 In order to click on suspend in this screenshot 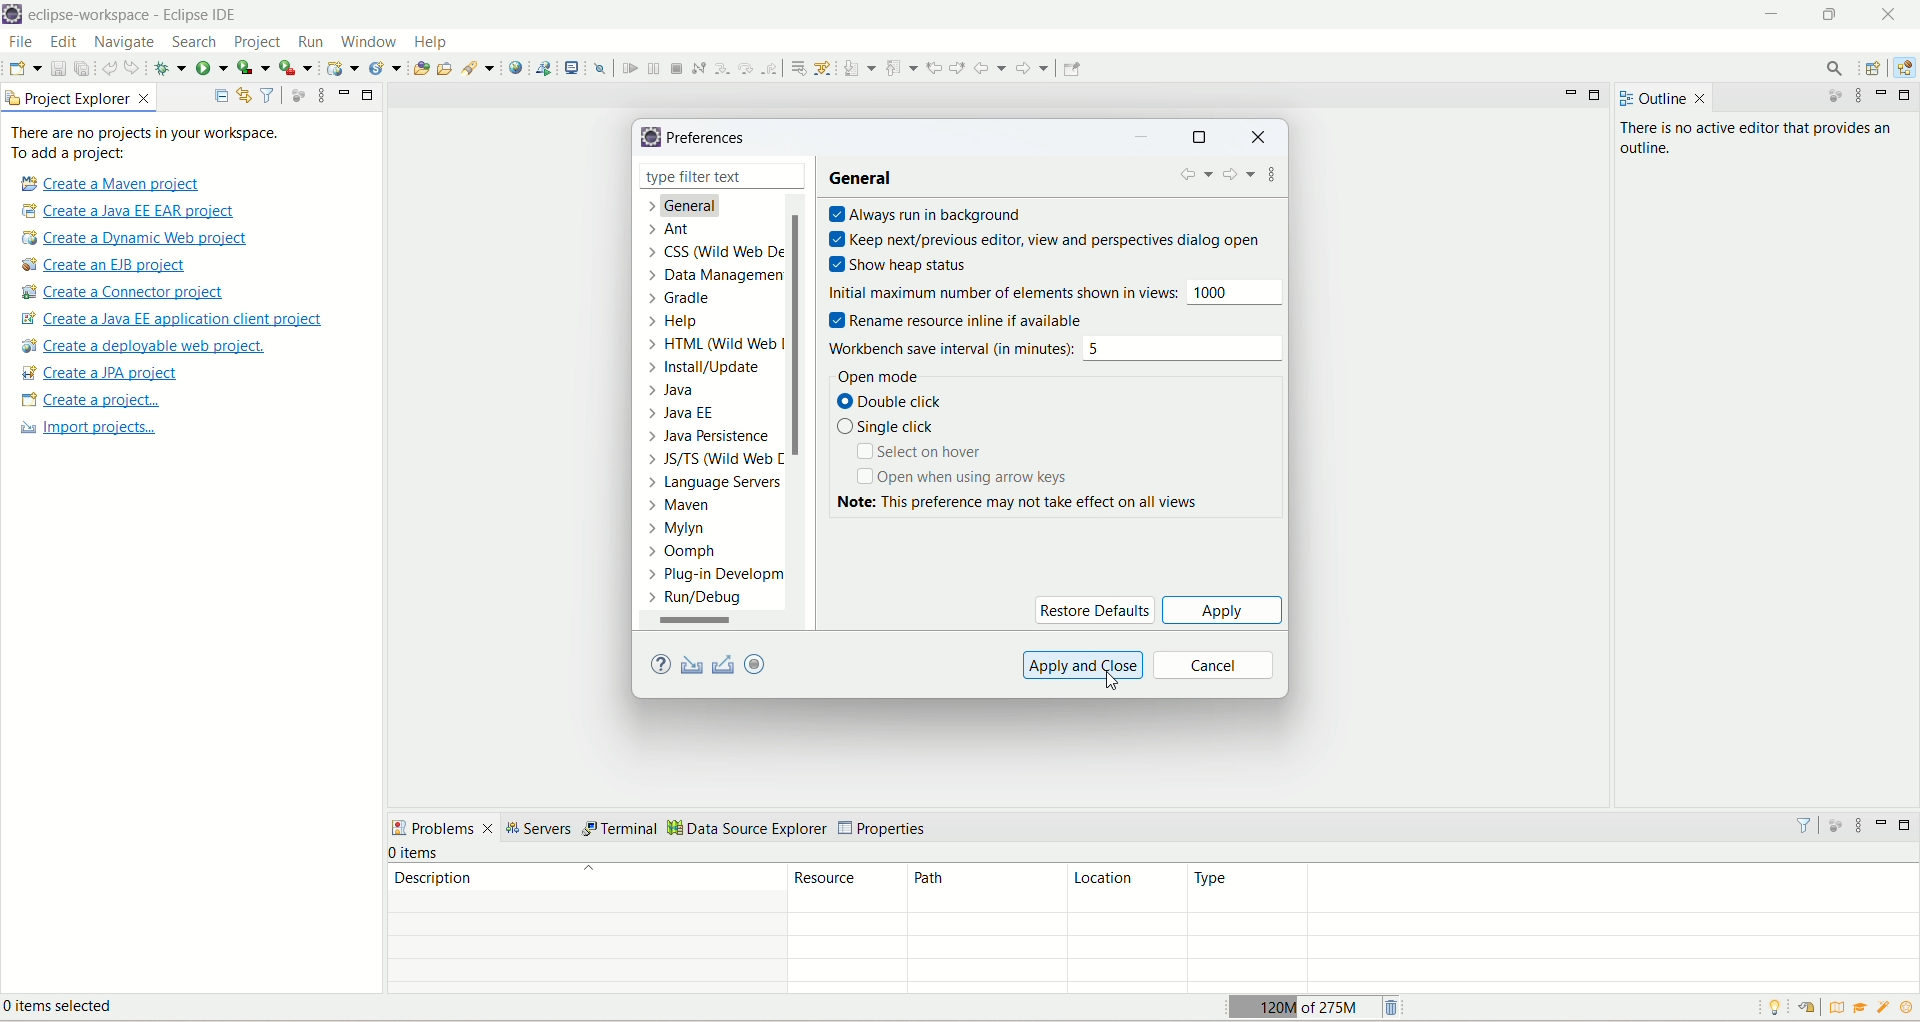, I will do `click(652, 66)`.